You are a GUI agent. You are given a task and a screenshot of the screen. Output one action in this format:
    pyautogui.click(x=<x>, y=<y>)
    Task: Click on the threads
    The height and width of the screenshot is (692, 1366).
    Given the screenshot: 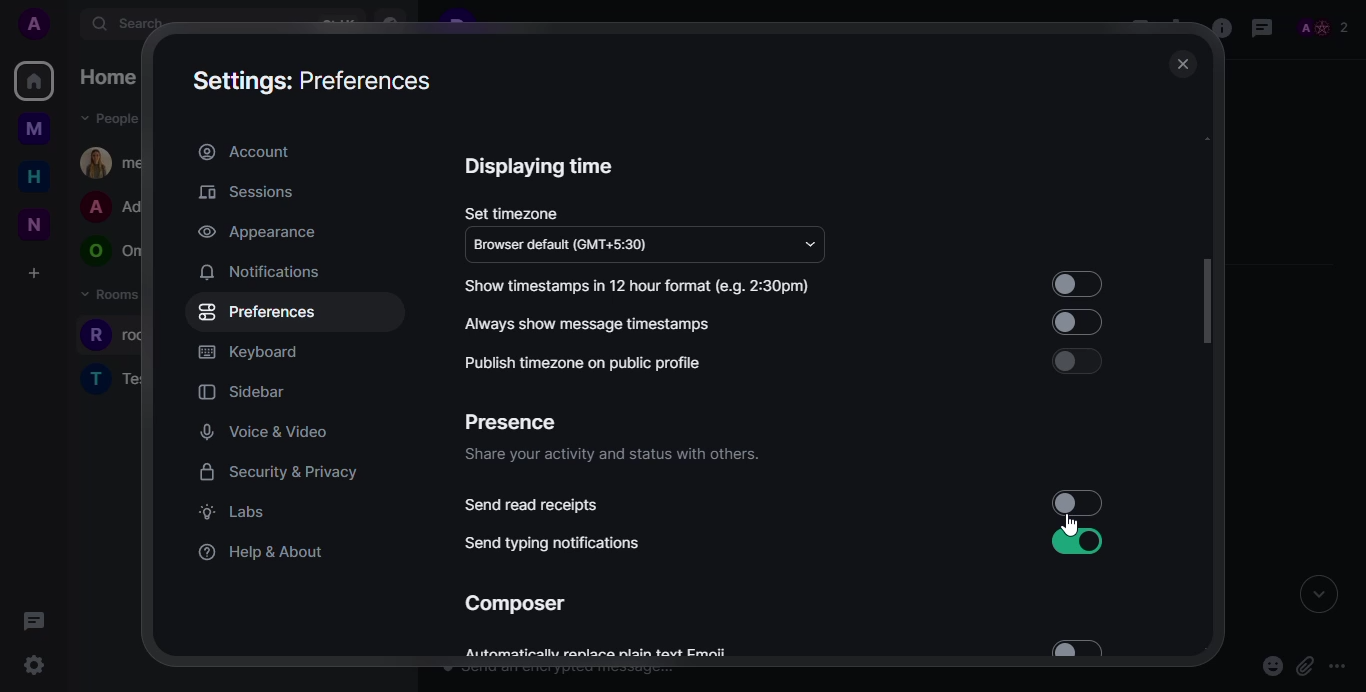 What is the action you would take?
    pyautogui.click(x=35, y=621)
    